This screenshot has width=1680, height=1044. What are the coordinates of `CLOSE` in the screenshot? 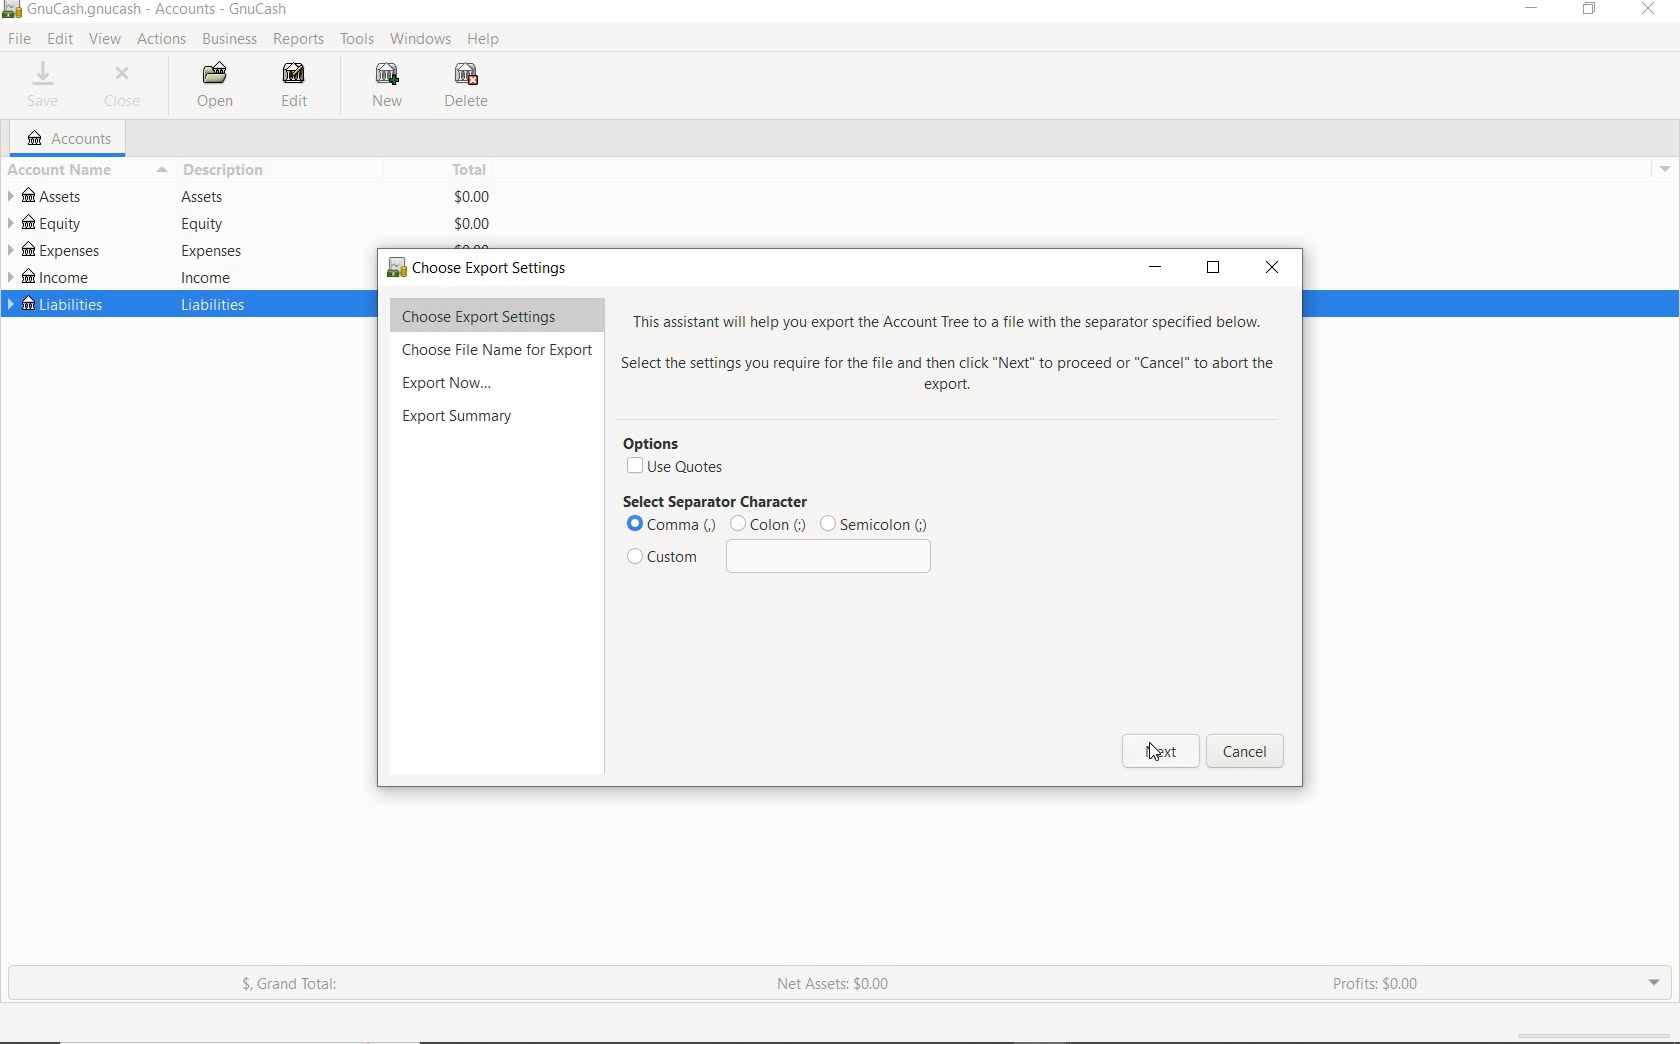 It's located at (1649, 10).